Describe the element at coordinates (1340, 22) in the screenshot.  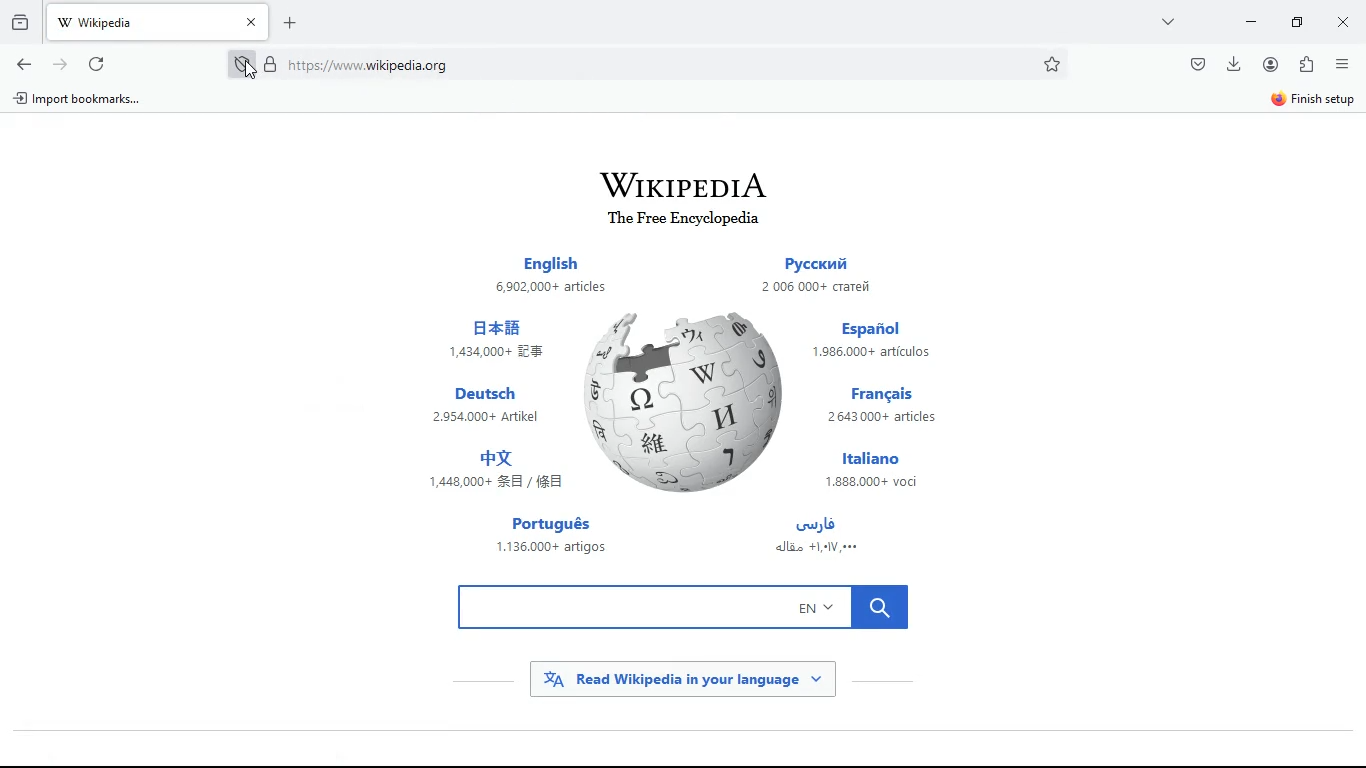
I see `close` at that location.